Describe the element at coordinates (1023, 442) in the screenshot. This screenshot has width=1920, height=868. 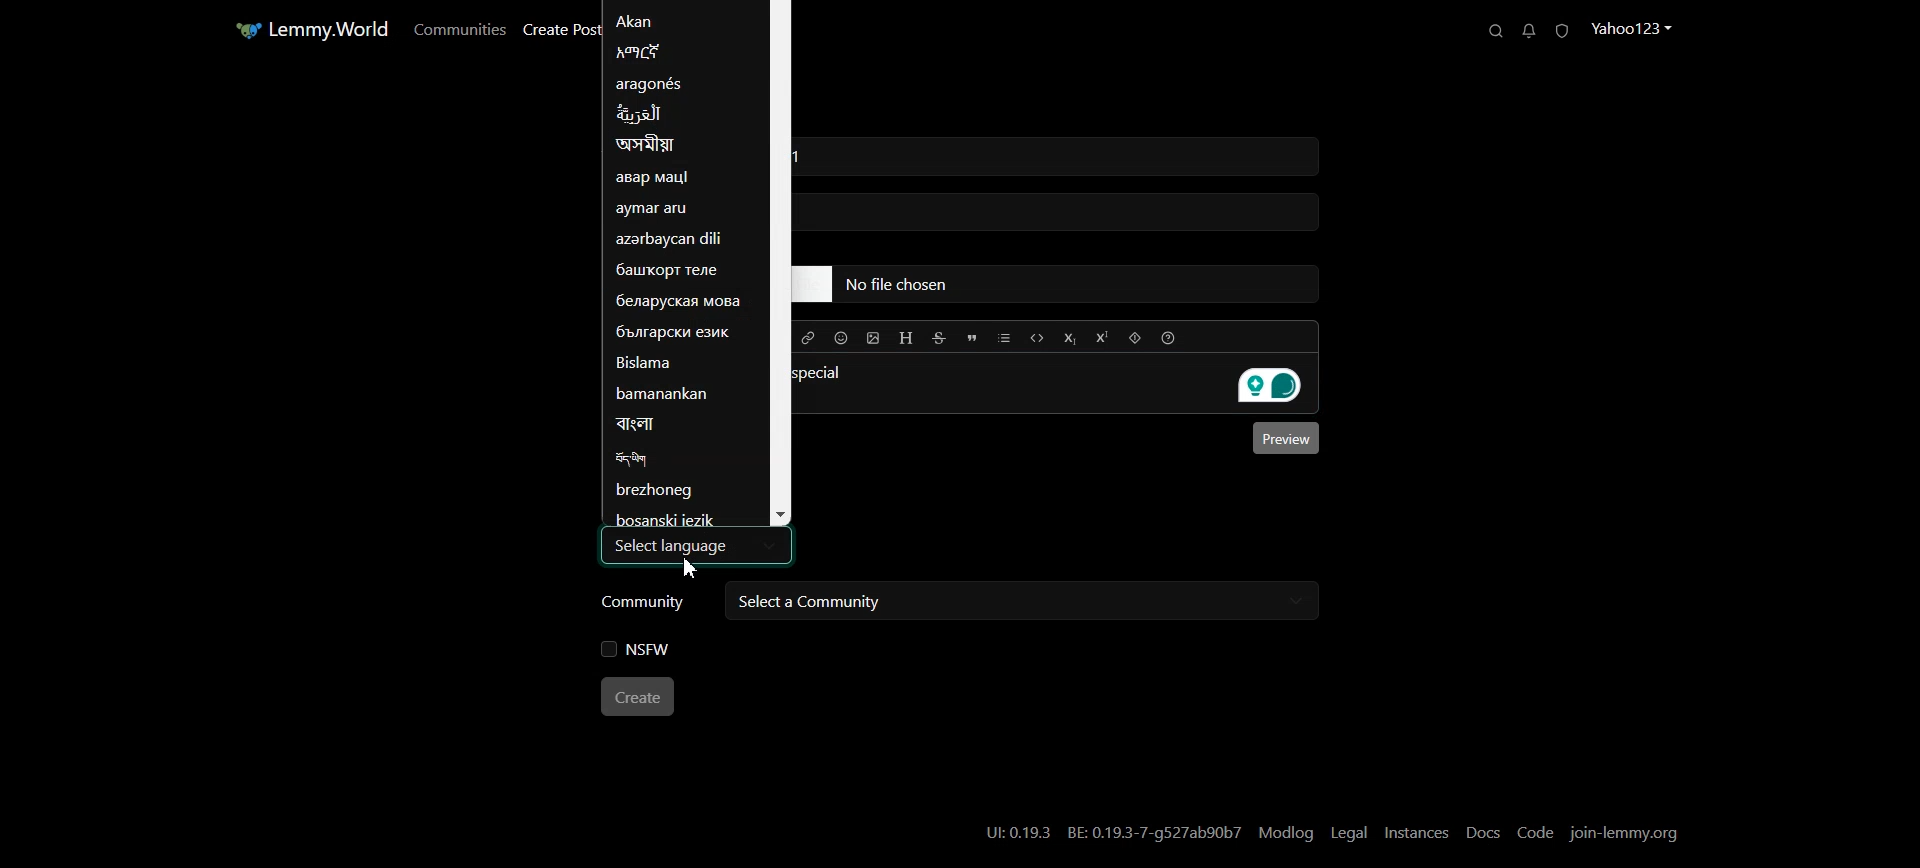
I see `Typing window` at that location.